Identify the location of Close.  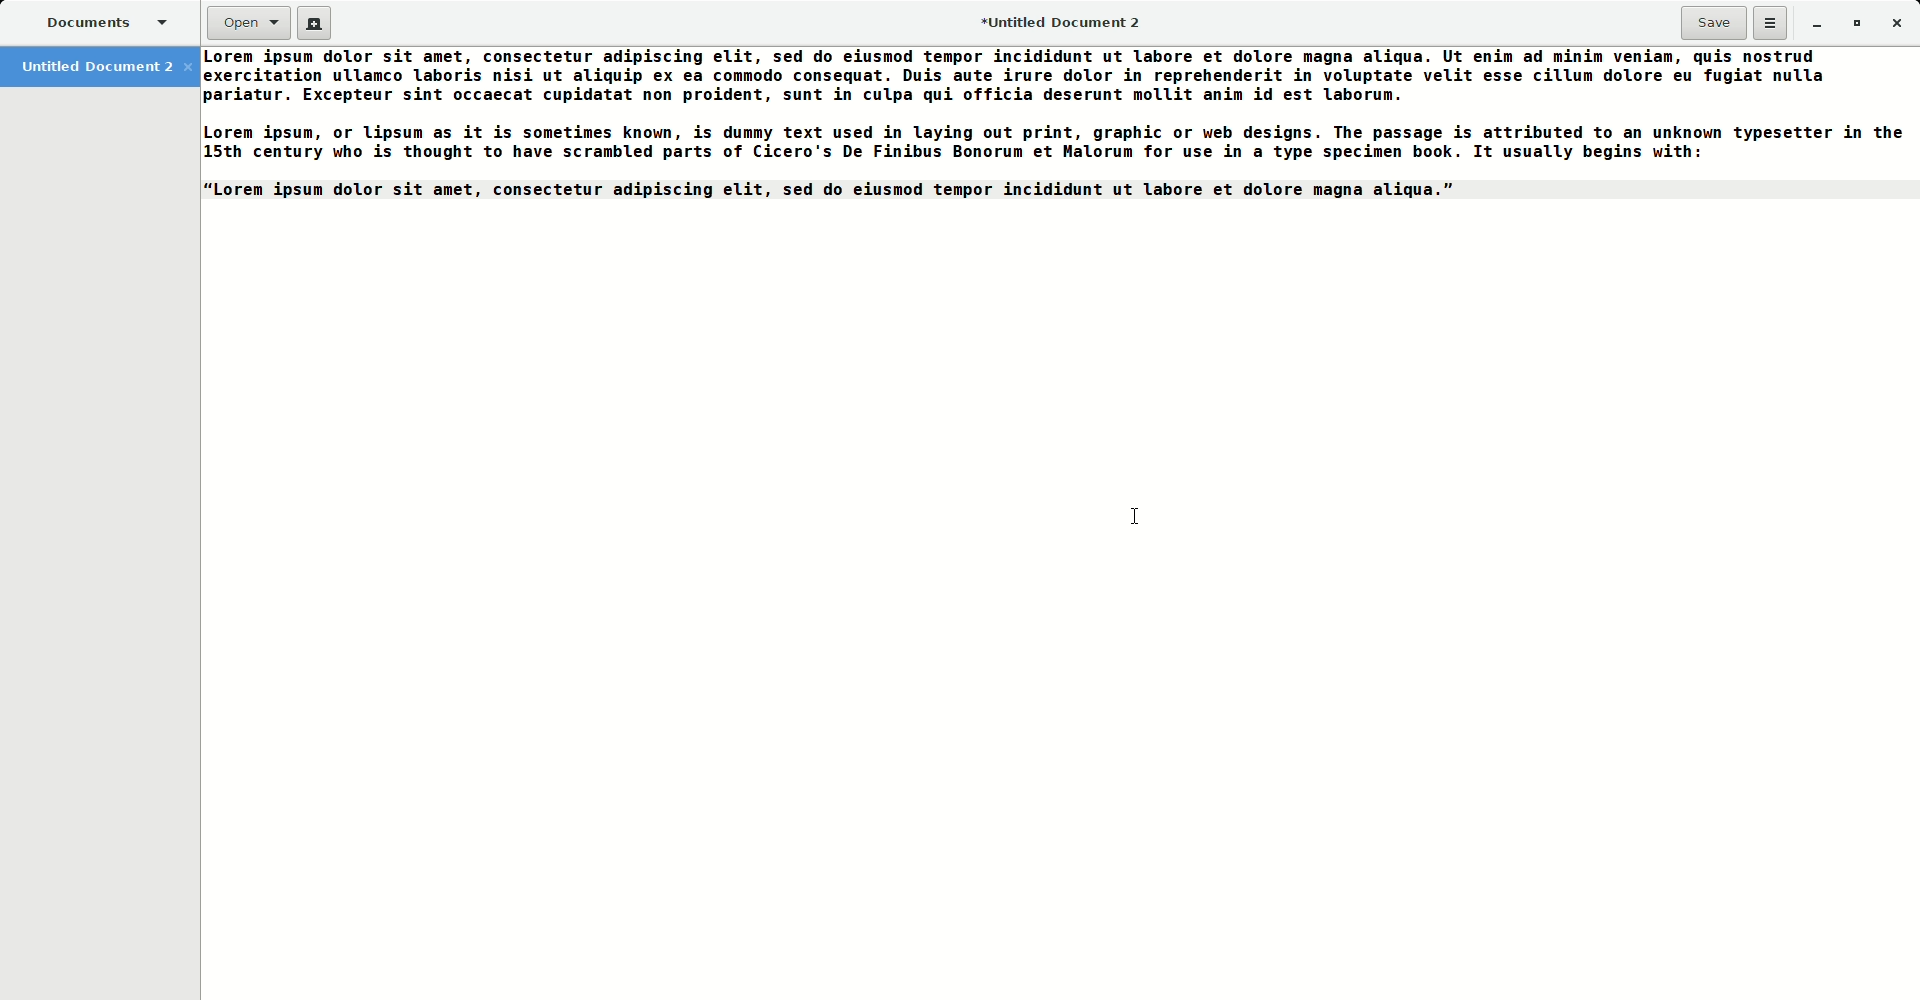
(1899, 24).